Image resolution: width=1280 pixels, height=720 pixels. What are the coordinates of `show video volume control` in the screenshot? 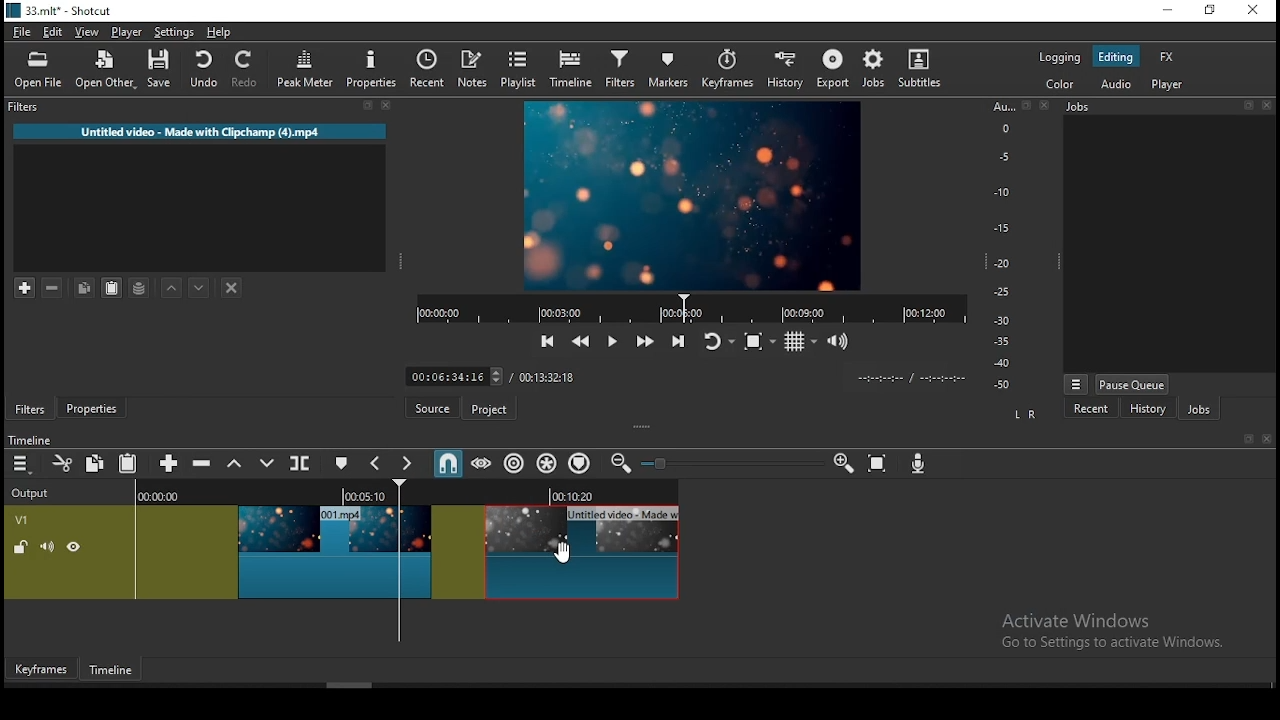 It's located at (839, 335).